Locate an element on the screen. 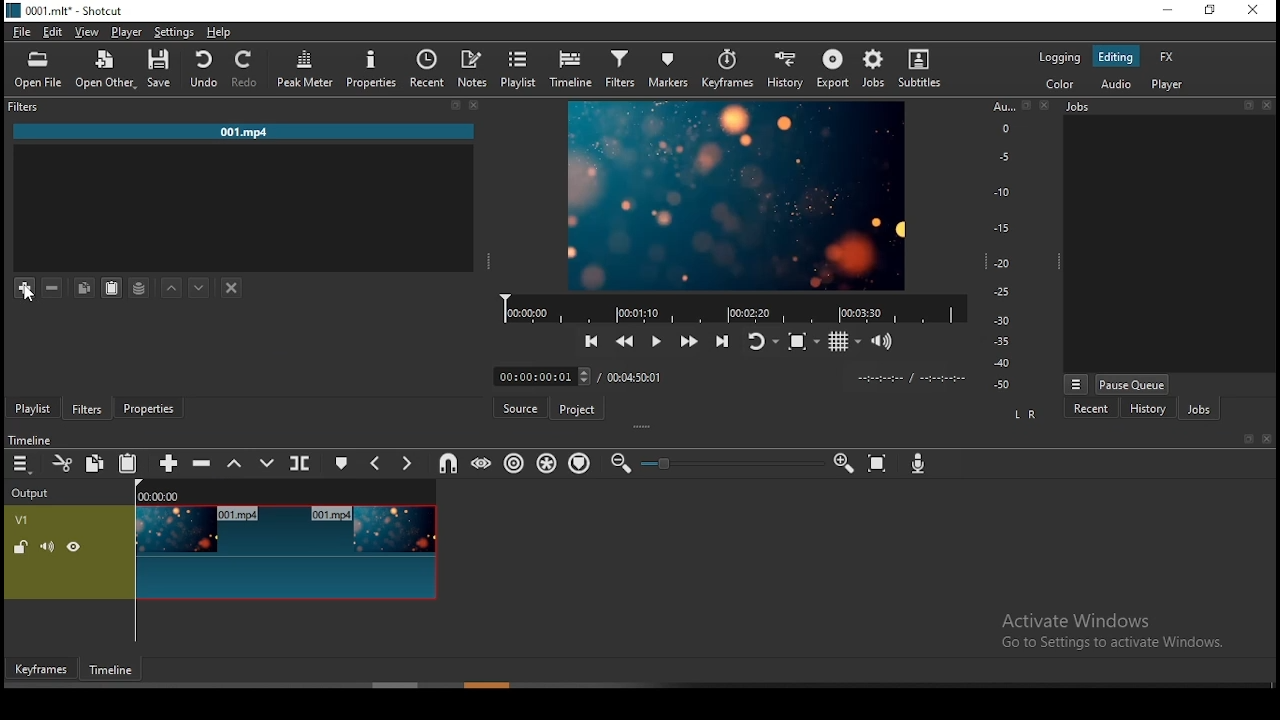 Image resolution: width=1280 pixels, height=720 pixels. L R is located at coordinates (1026, 413).